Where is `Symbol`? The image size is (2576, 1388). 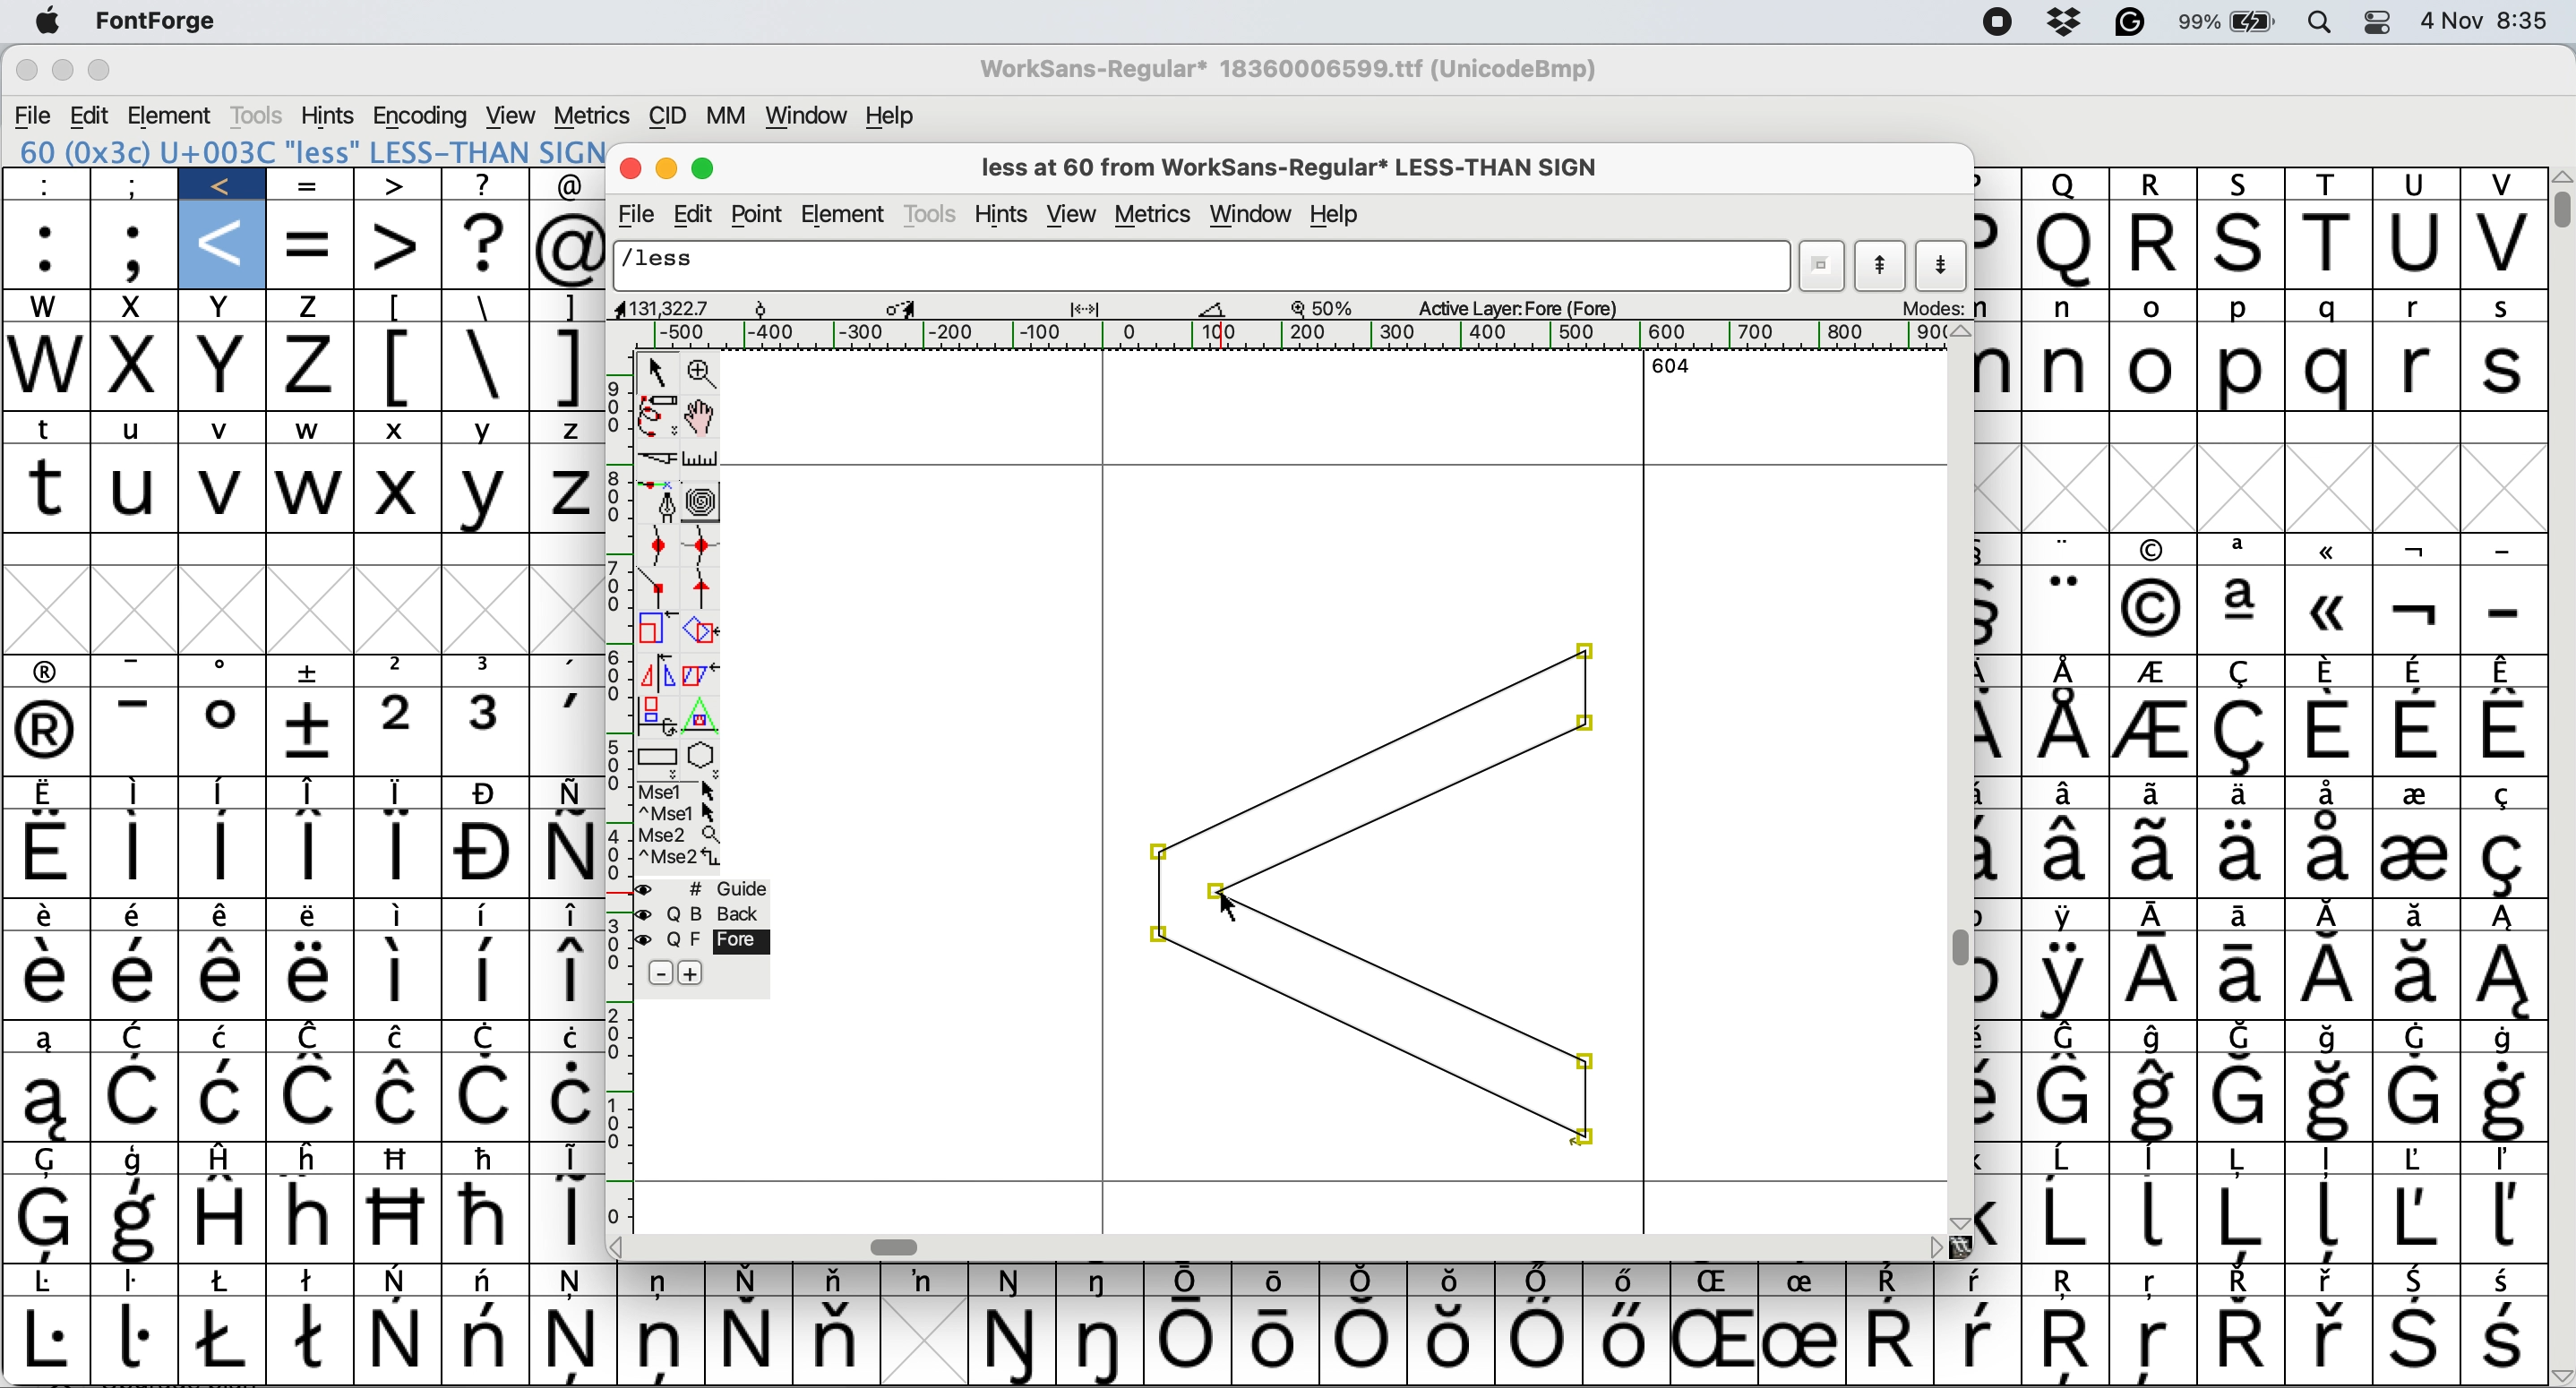 Symbol is located at coordinates (2412, 1220).